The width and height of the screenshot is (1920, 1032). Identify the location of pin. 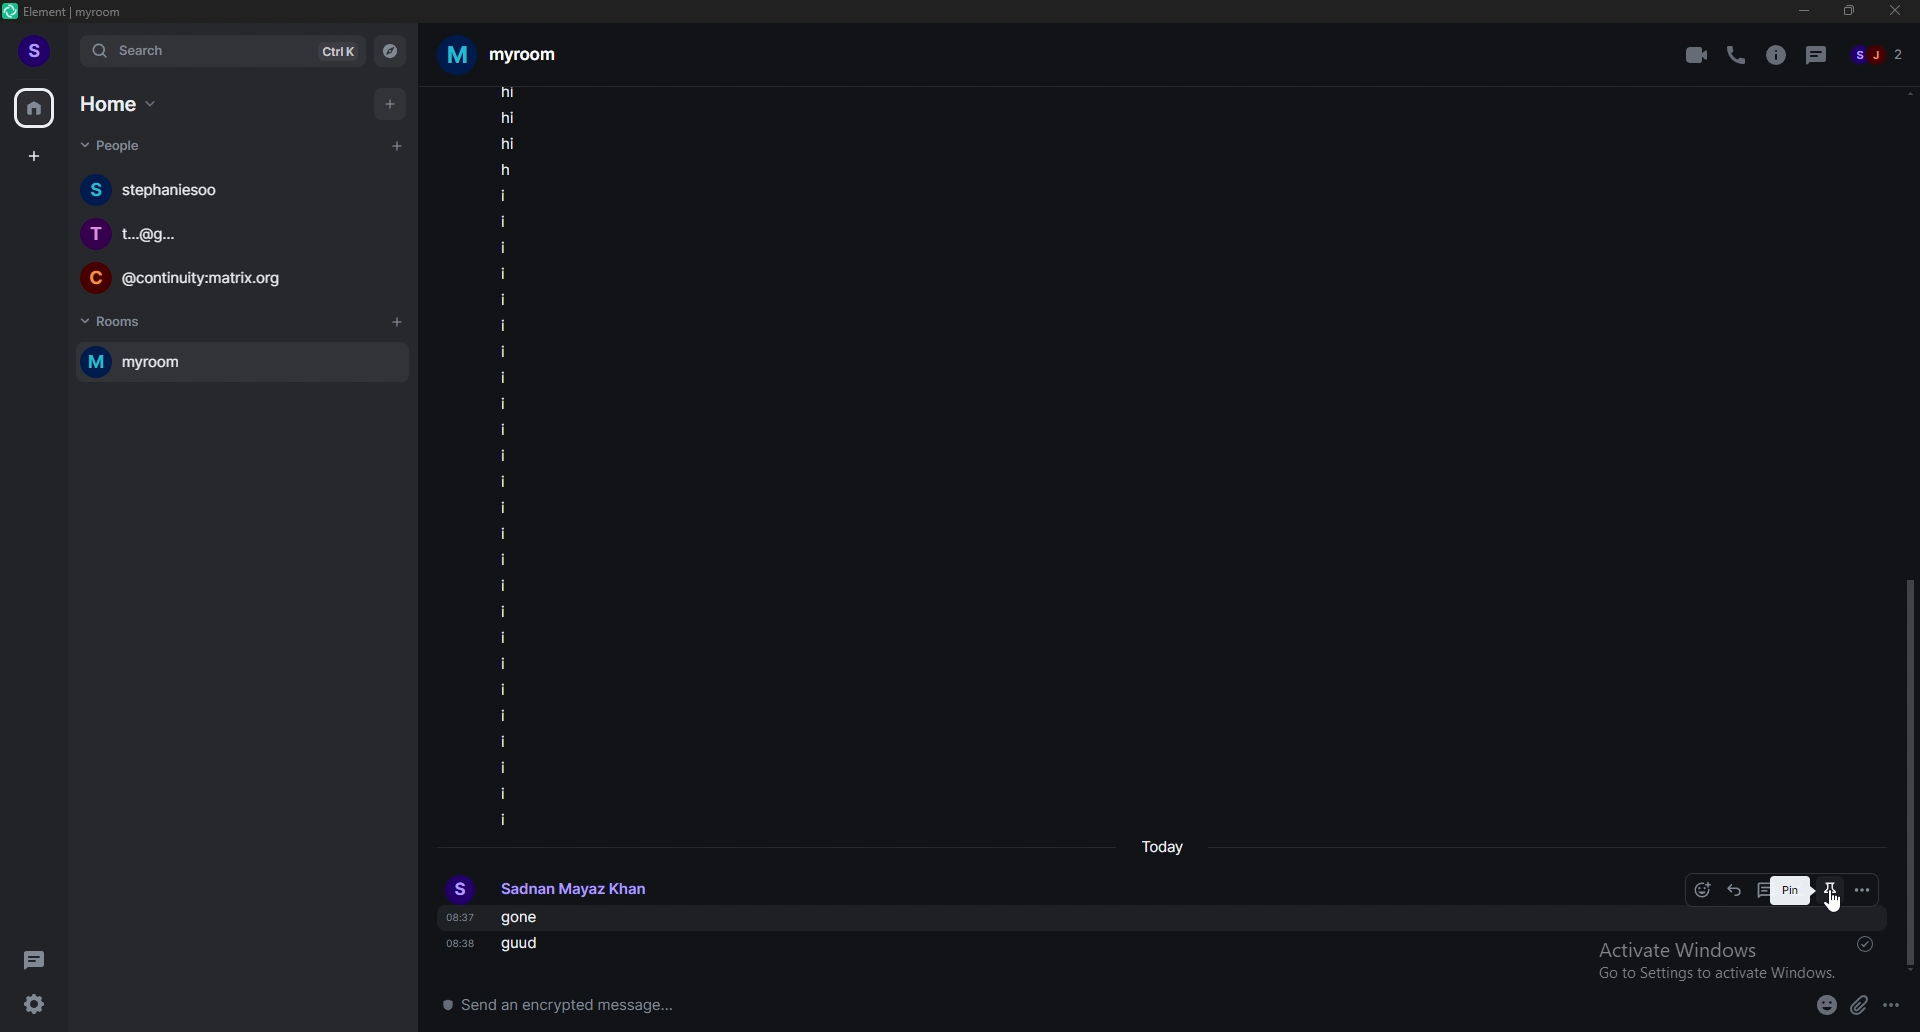
(1830, 890).